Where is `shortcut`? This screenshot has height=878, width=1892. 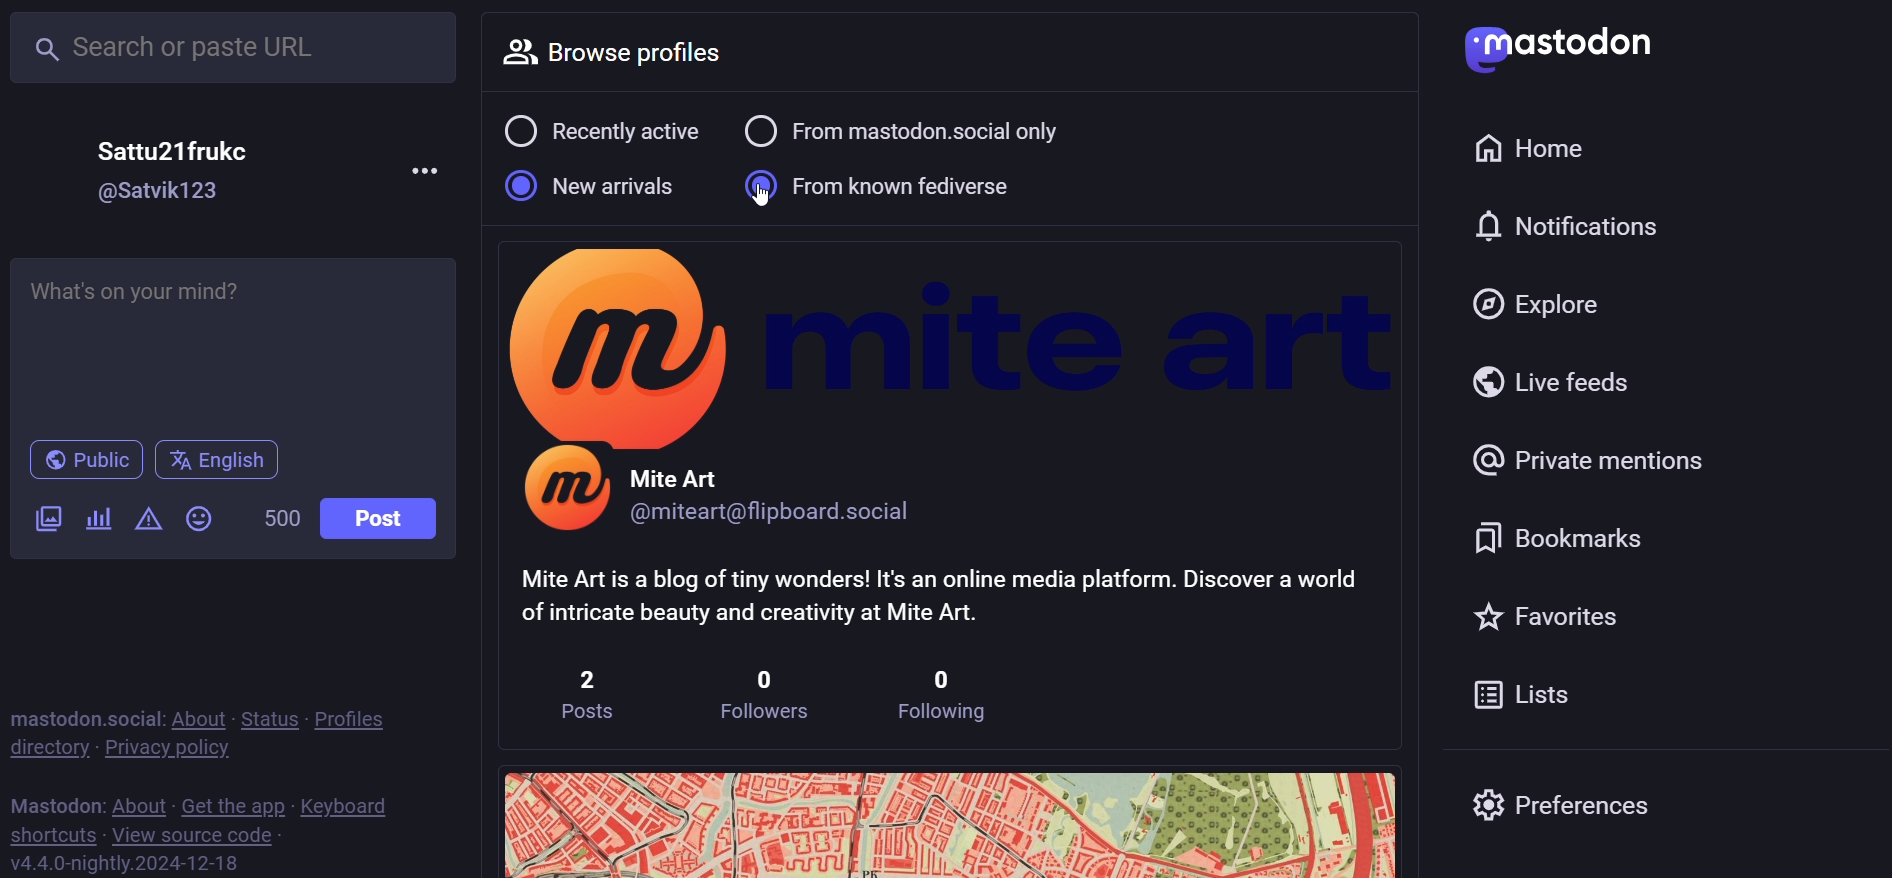
shortcut is located at coordinates (46, 836).